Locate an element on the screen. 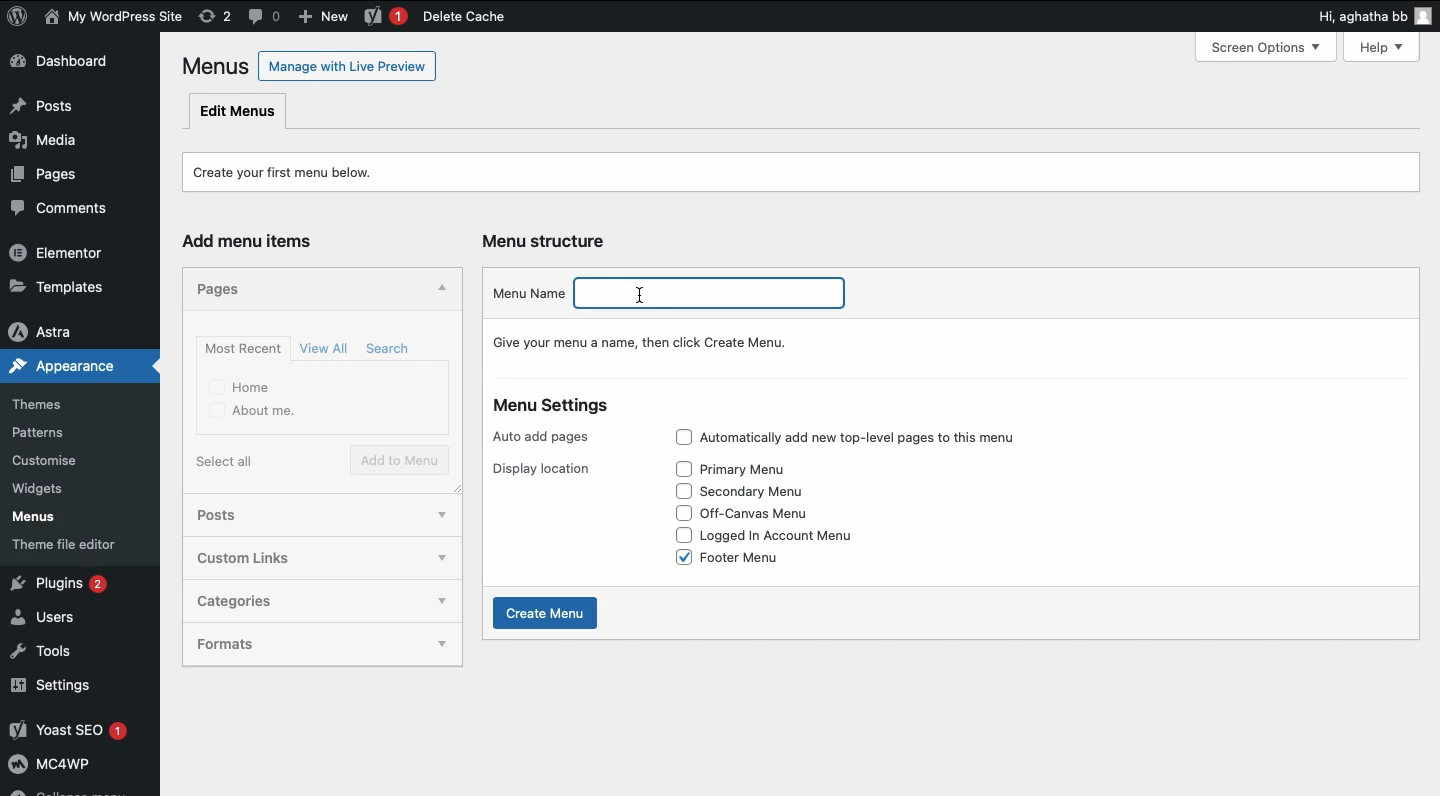 The height and width of the screenshot is (796, 1440). Mcawp is located at coordinates (80, 768).